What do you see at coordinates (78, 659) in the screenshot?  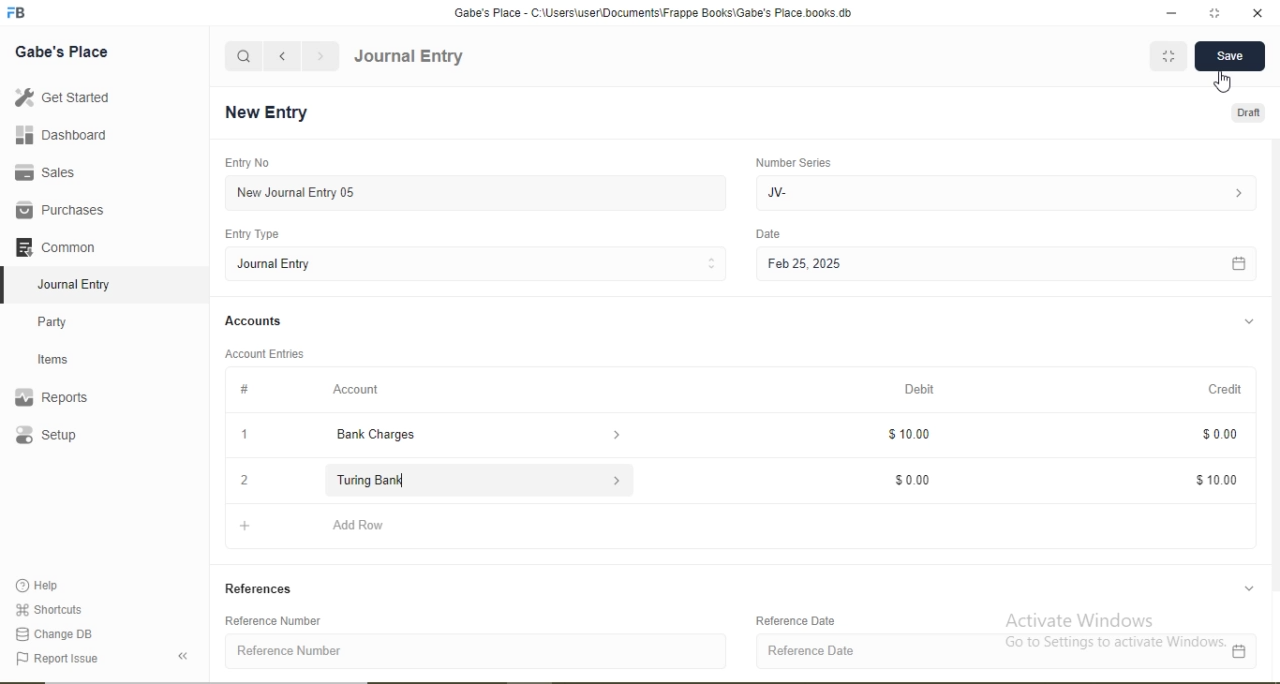 I see `‘Report Issue` at bounding box center [78, 659].